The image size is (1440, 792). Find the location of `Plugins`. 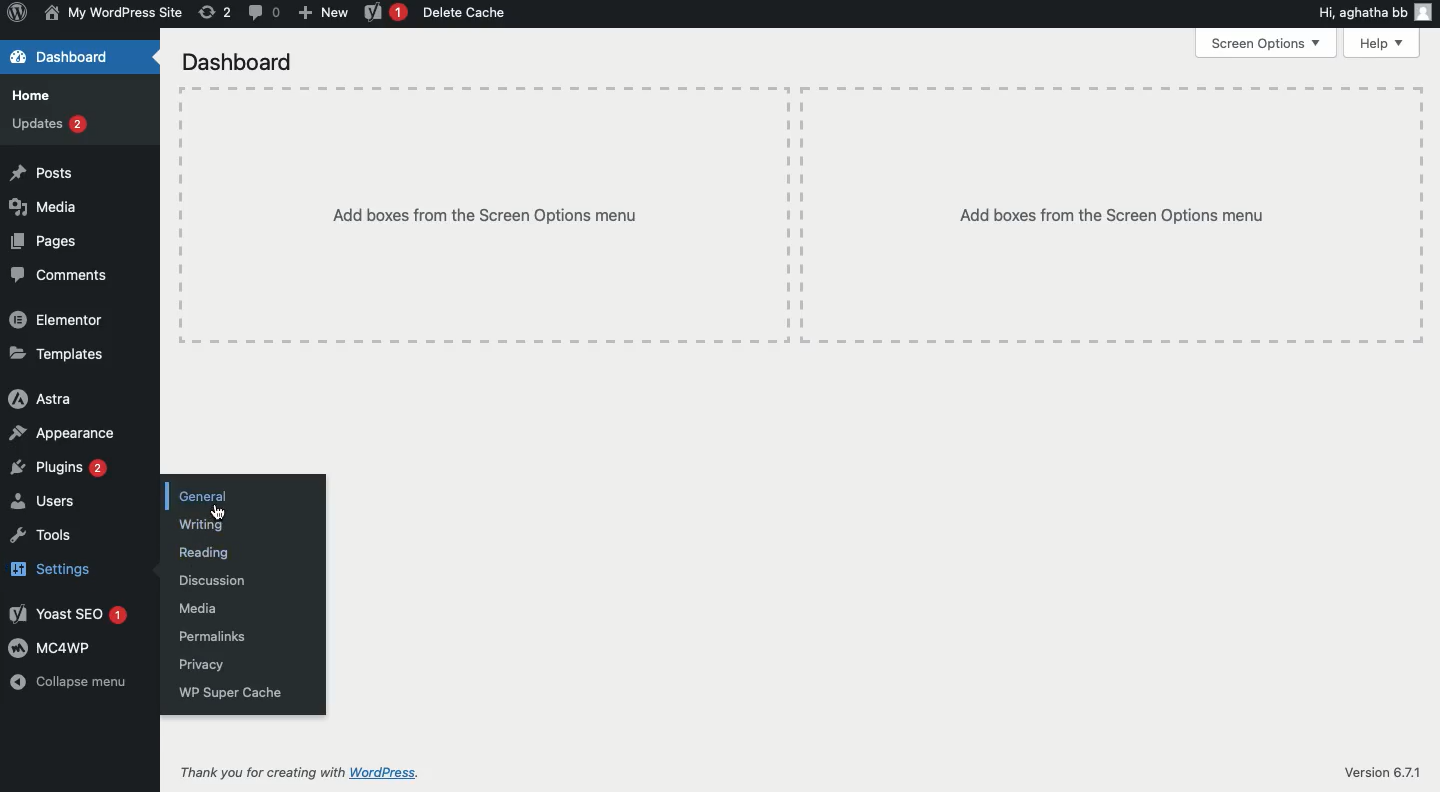

Plugins is located at coordinates (57, 468).